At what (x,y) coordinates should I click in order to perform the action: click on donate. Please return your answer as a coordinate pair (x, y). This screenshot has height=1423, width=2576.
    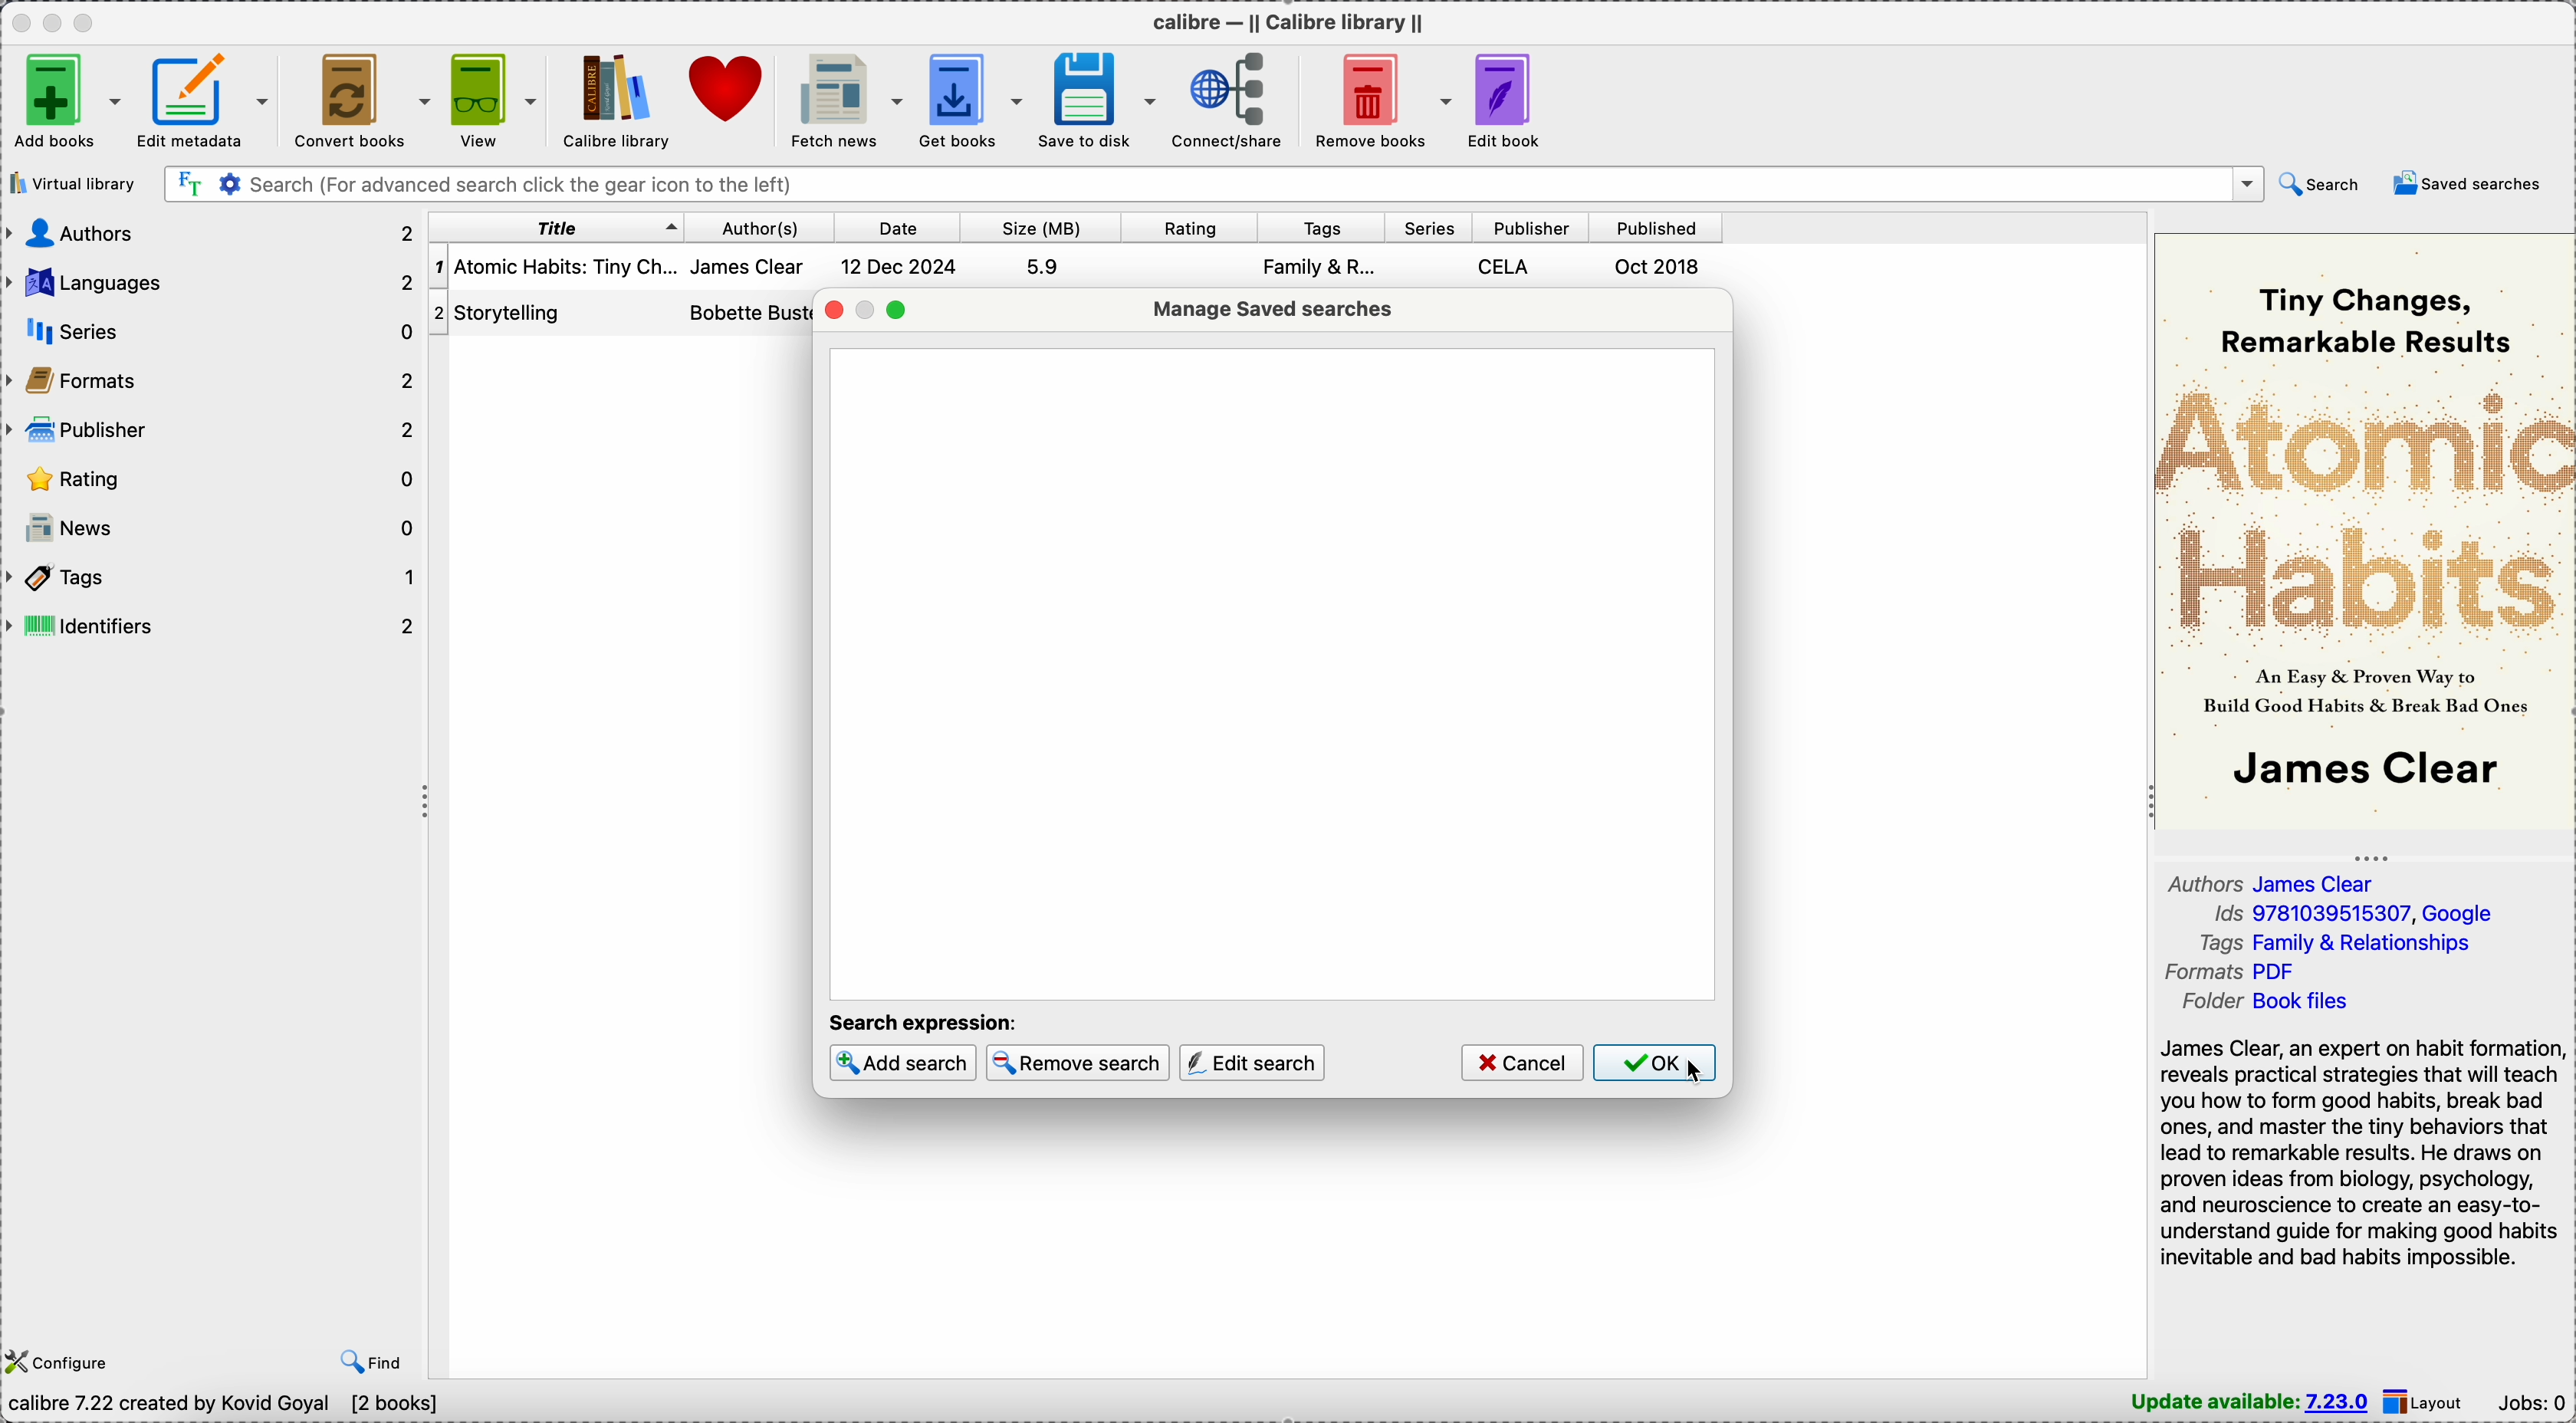
    Looking at the image, I should click on (724, 85).